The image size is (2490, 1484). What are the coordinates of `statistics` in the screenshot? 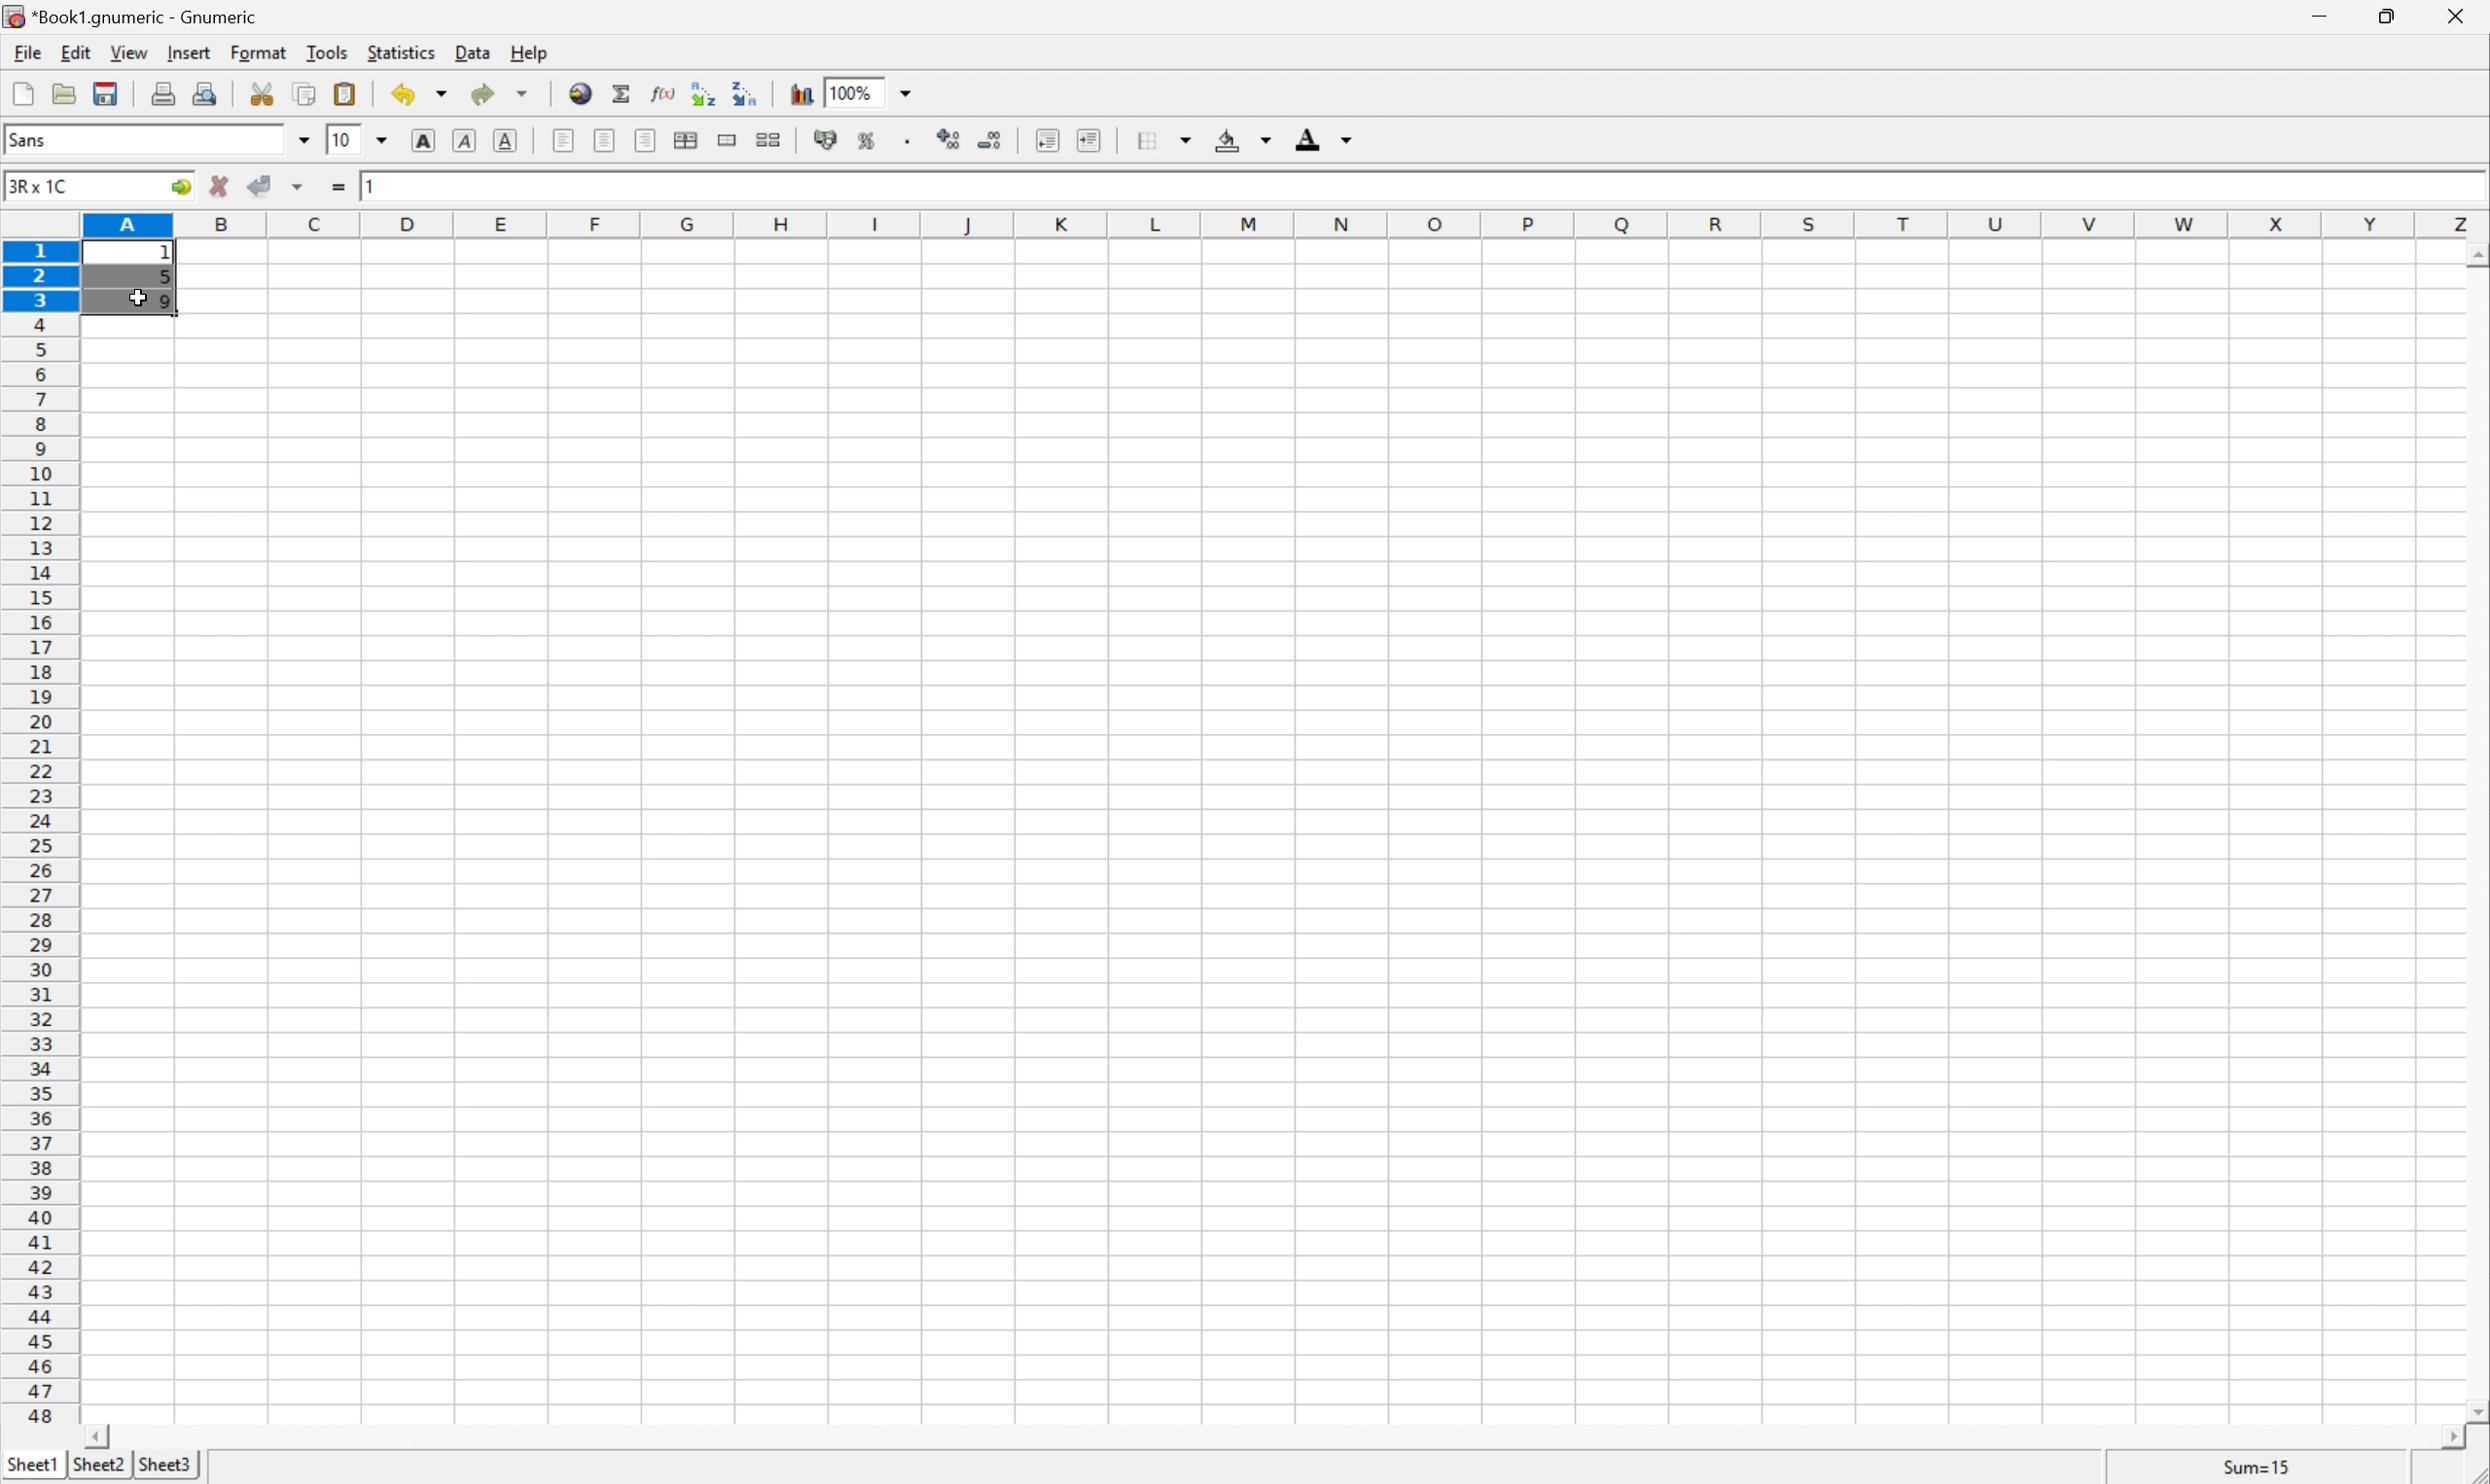 It's located at (399, 51).